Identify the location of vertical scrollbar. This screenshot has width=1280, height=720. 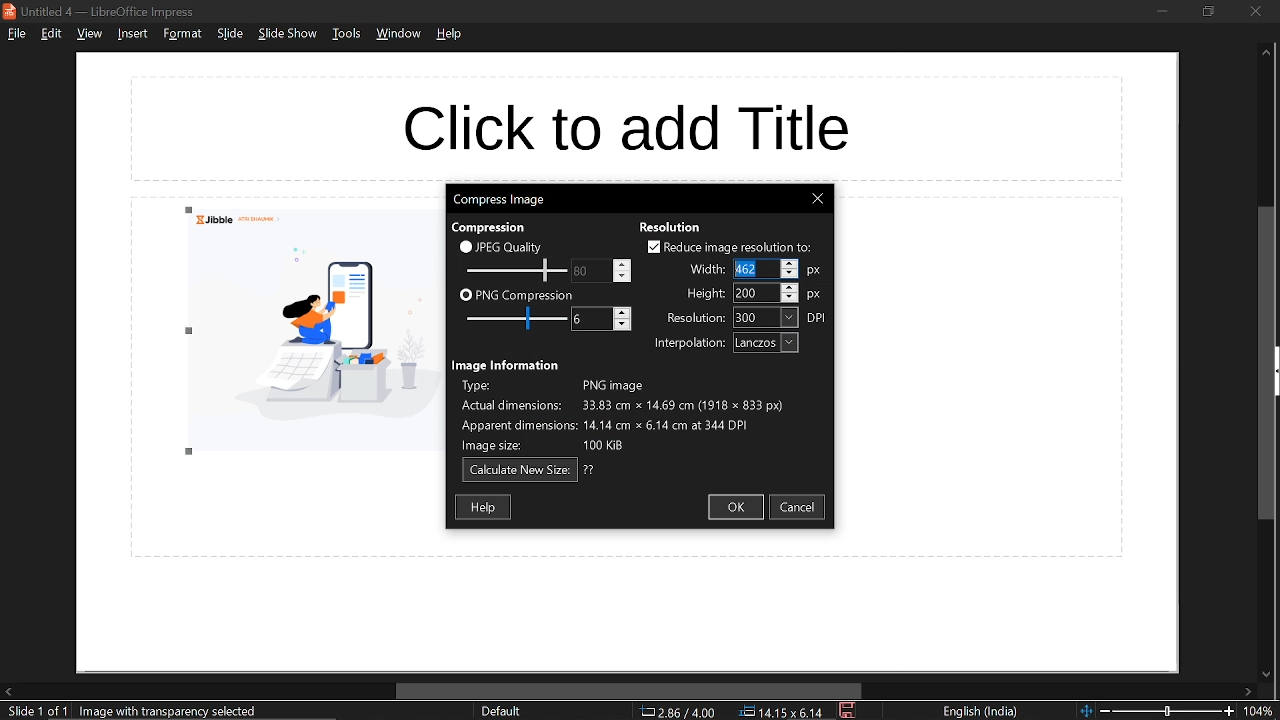
(1268, 364).